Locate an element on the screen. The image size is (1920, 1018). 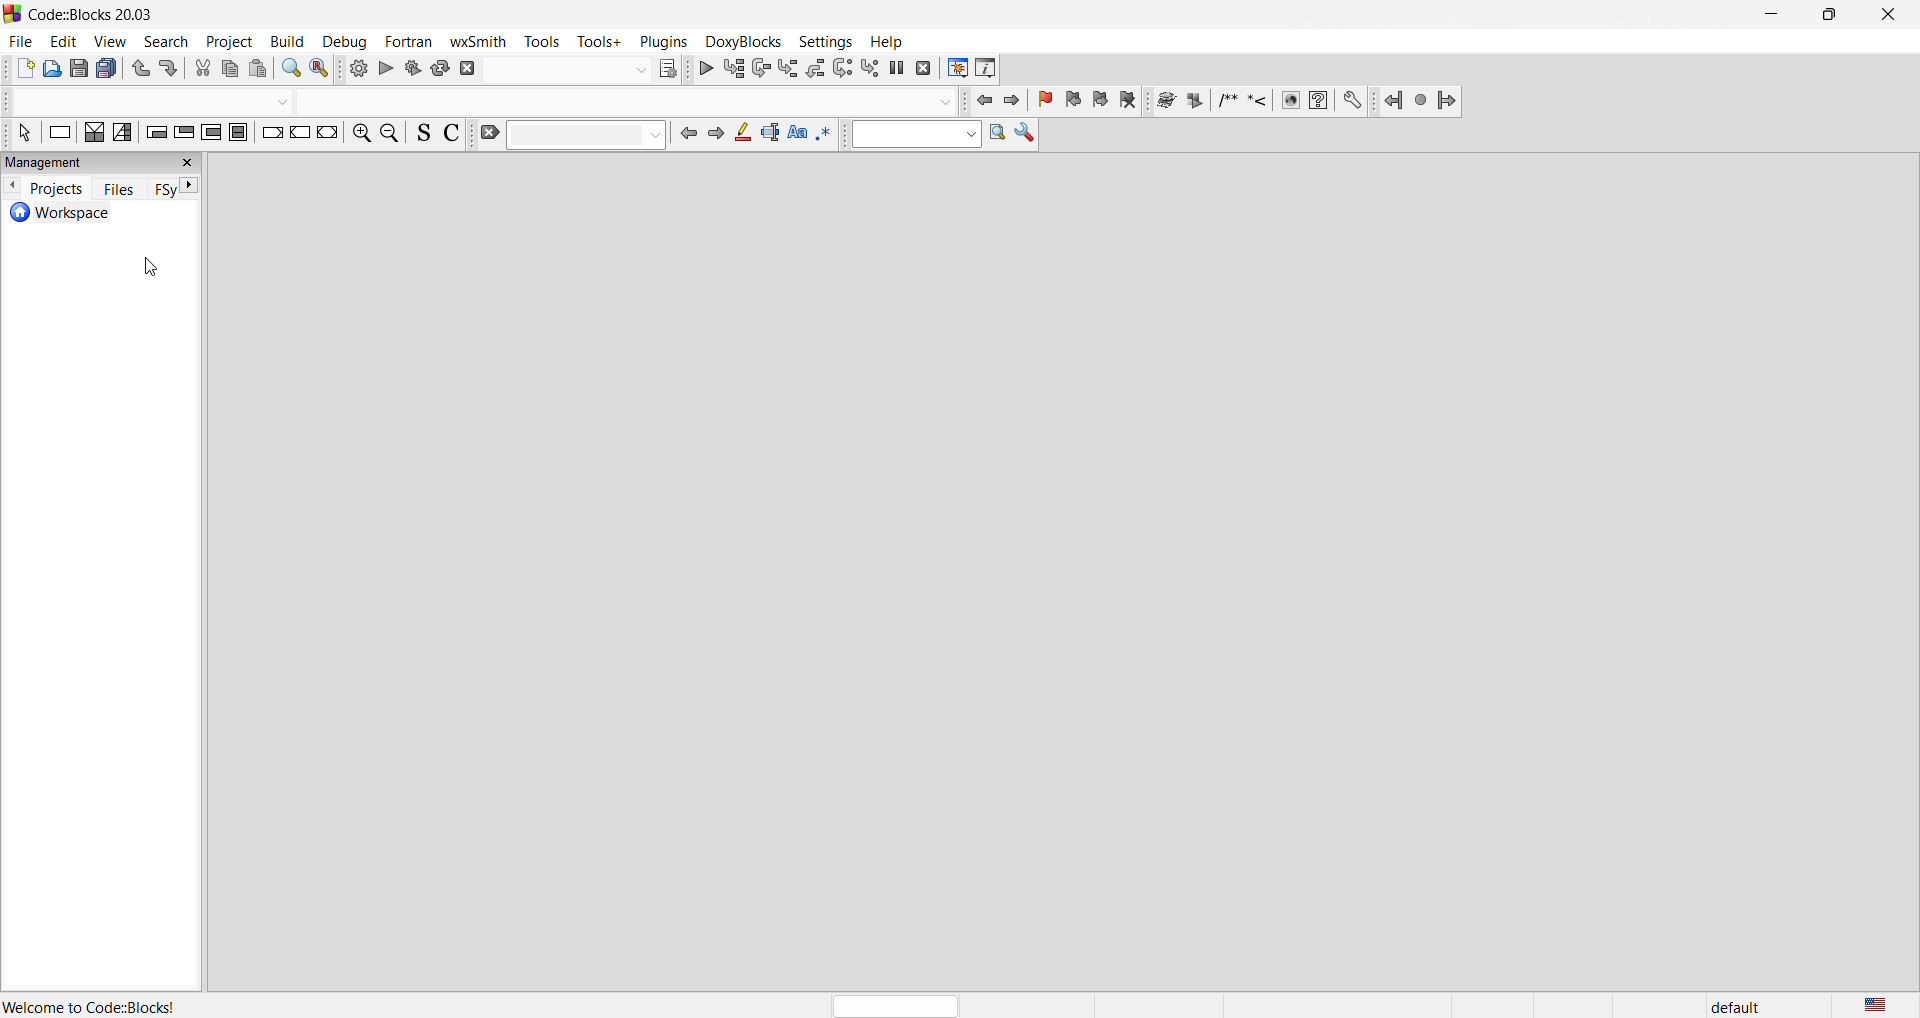
debug is located at coordinates (344, 41).